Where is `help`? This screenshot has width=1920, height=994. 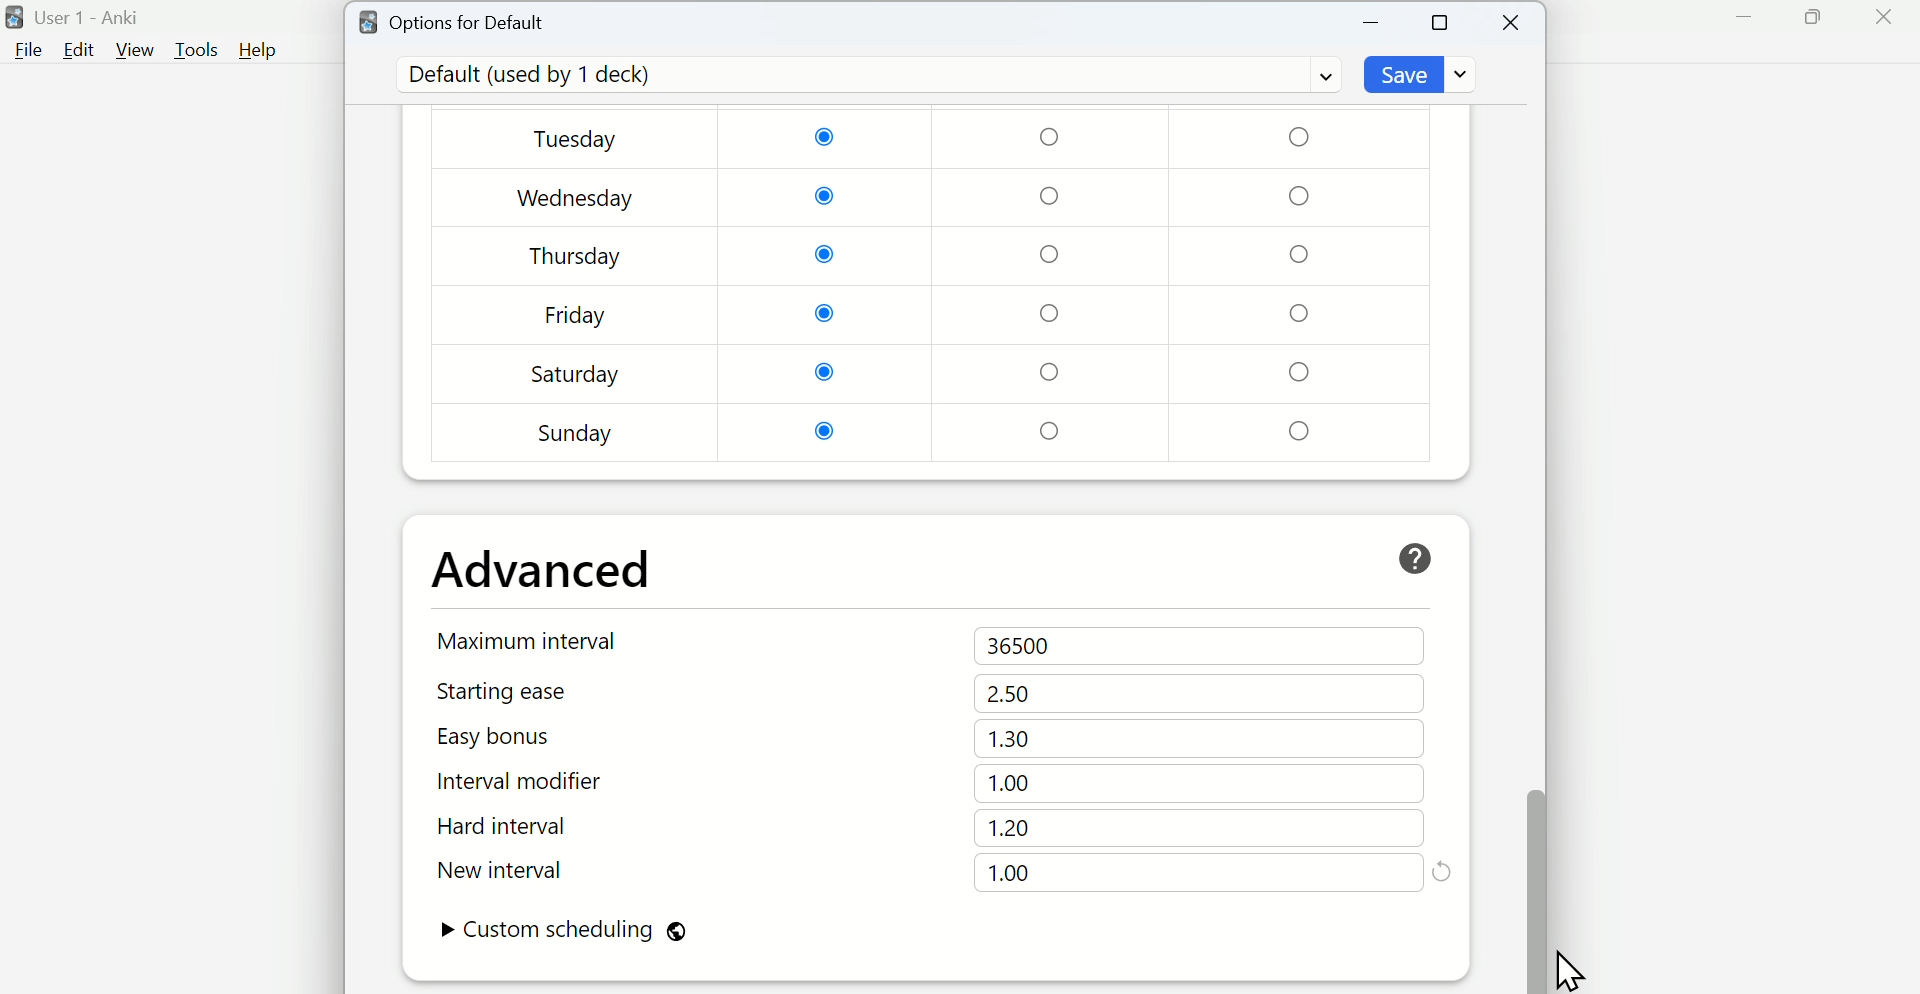 help is located at coordinates (1415, 559).